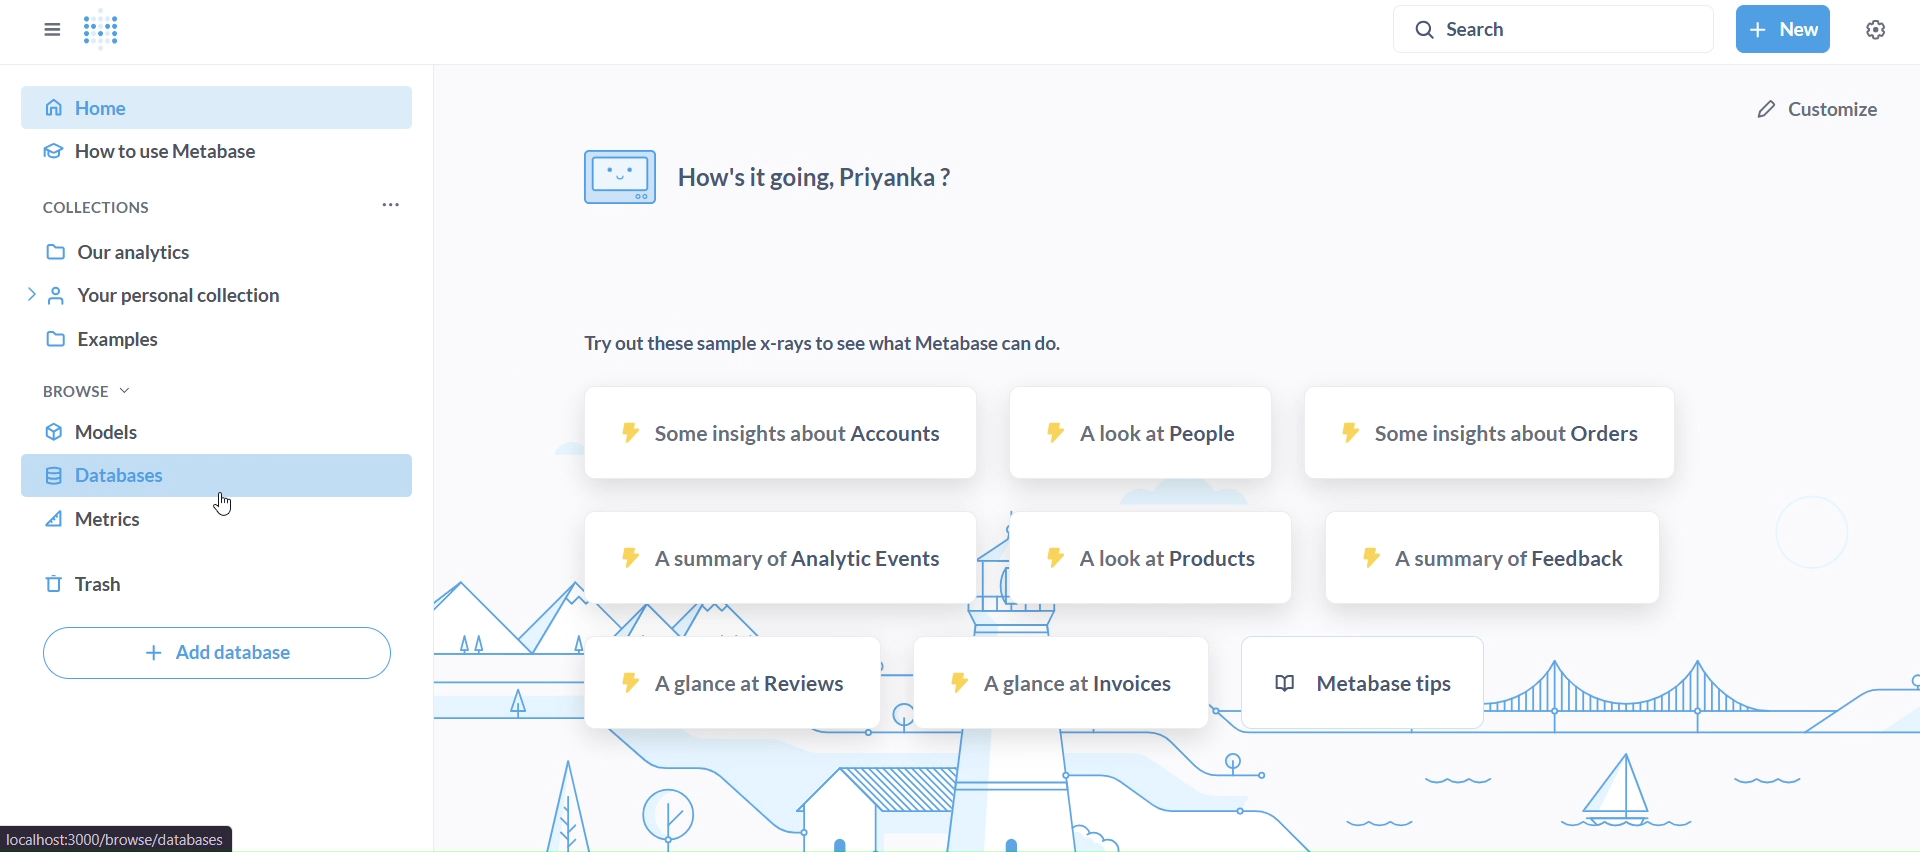  I want to click on a look atproducts, so click(1155, 556).